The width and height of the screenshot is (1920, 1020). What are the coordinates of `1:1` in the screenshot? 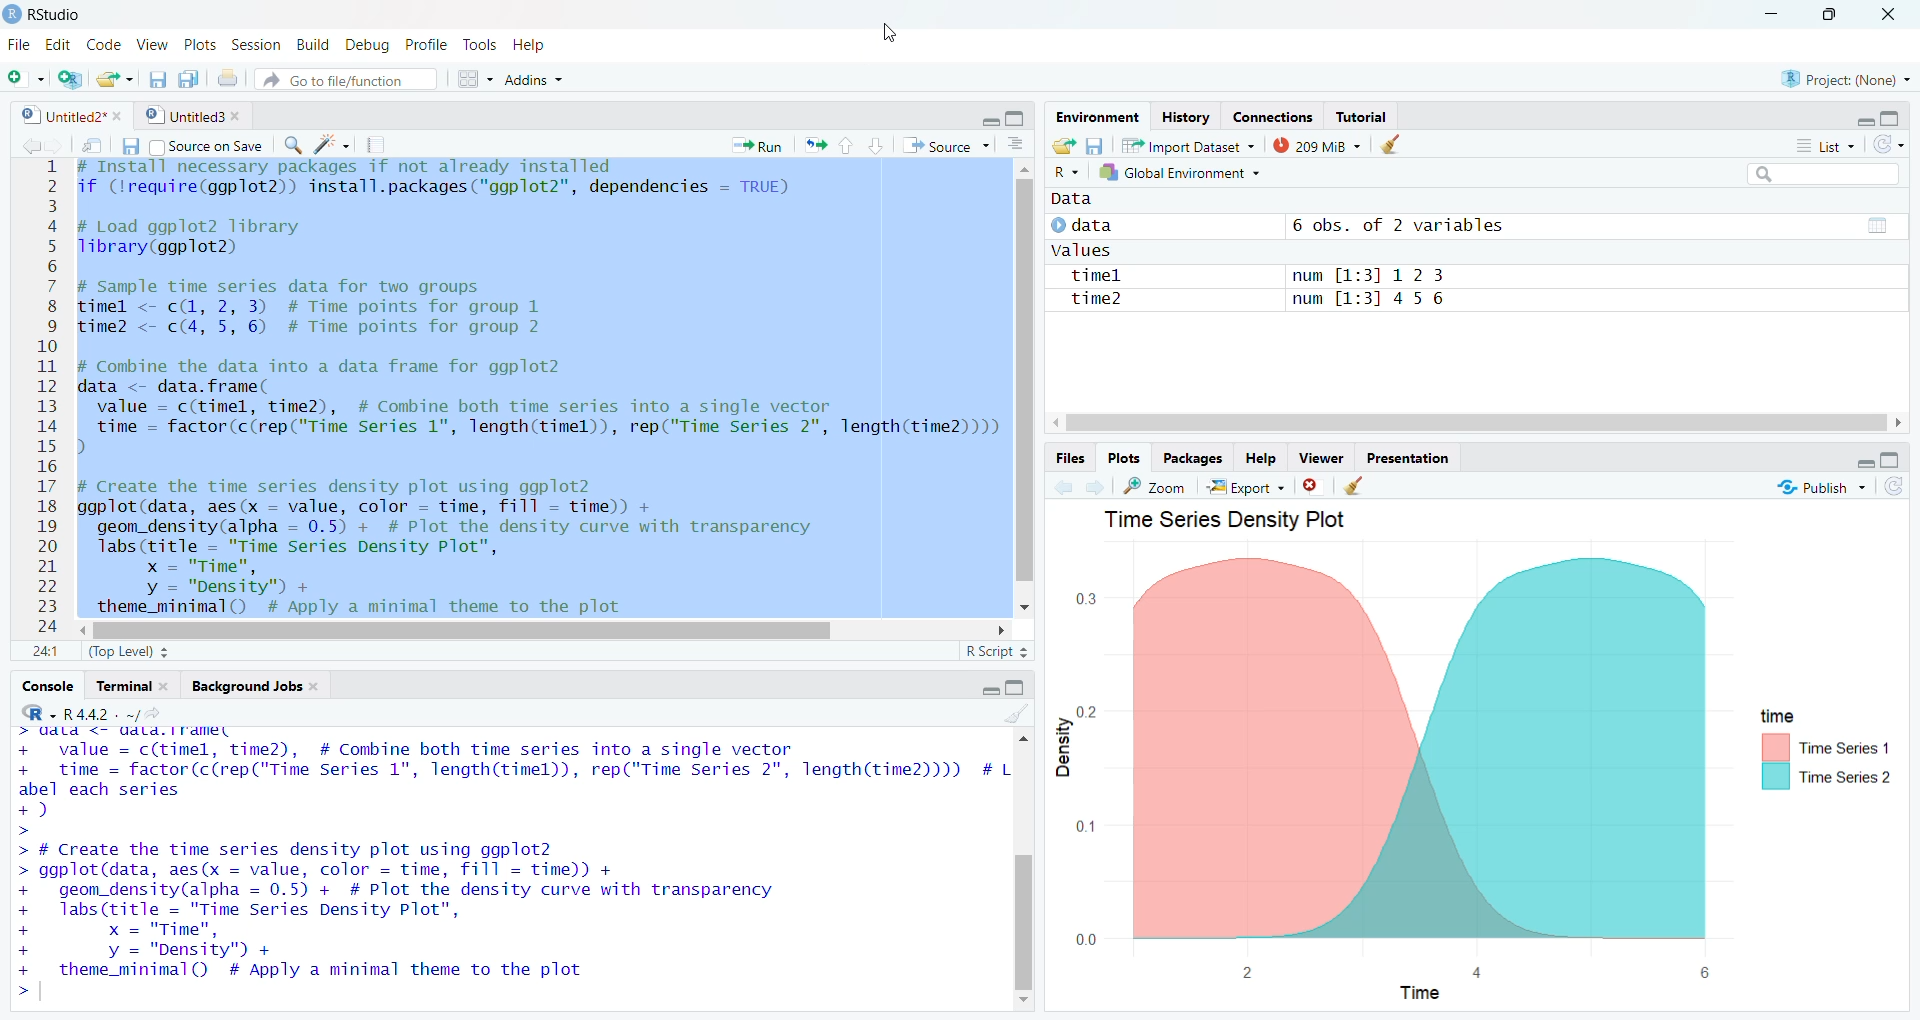 It's located at (48, 654).